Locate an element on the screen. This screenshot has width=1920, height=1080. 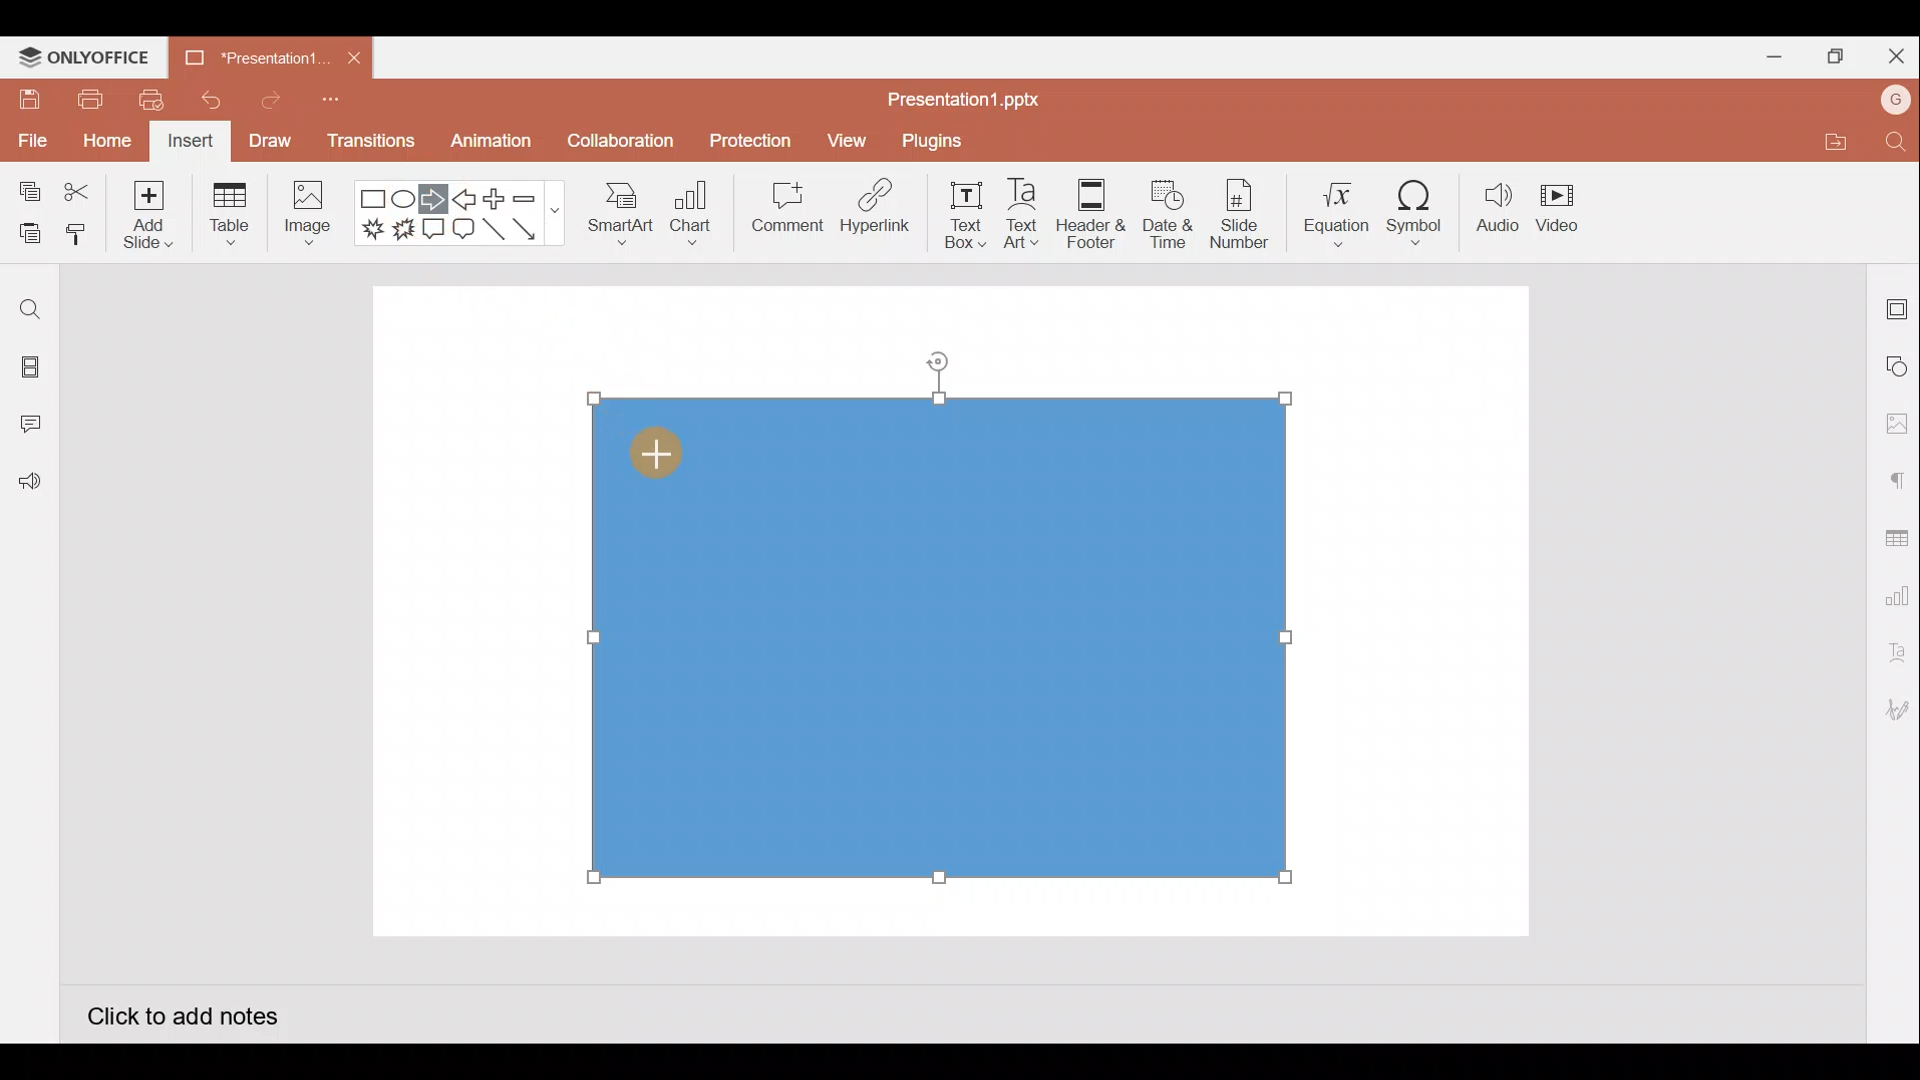
Line is located at coordinates (494, 229).